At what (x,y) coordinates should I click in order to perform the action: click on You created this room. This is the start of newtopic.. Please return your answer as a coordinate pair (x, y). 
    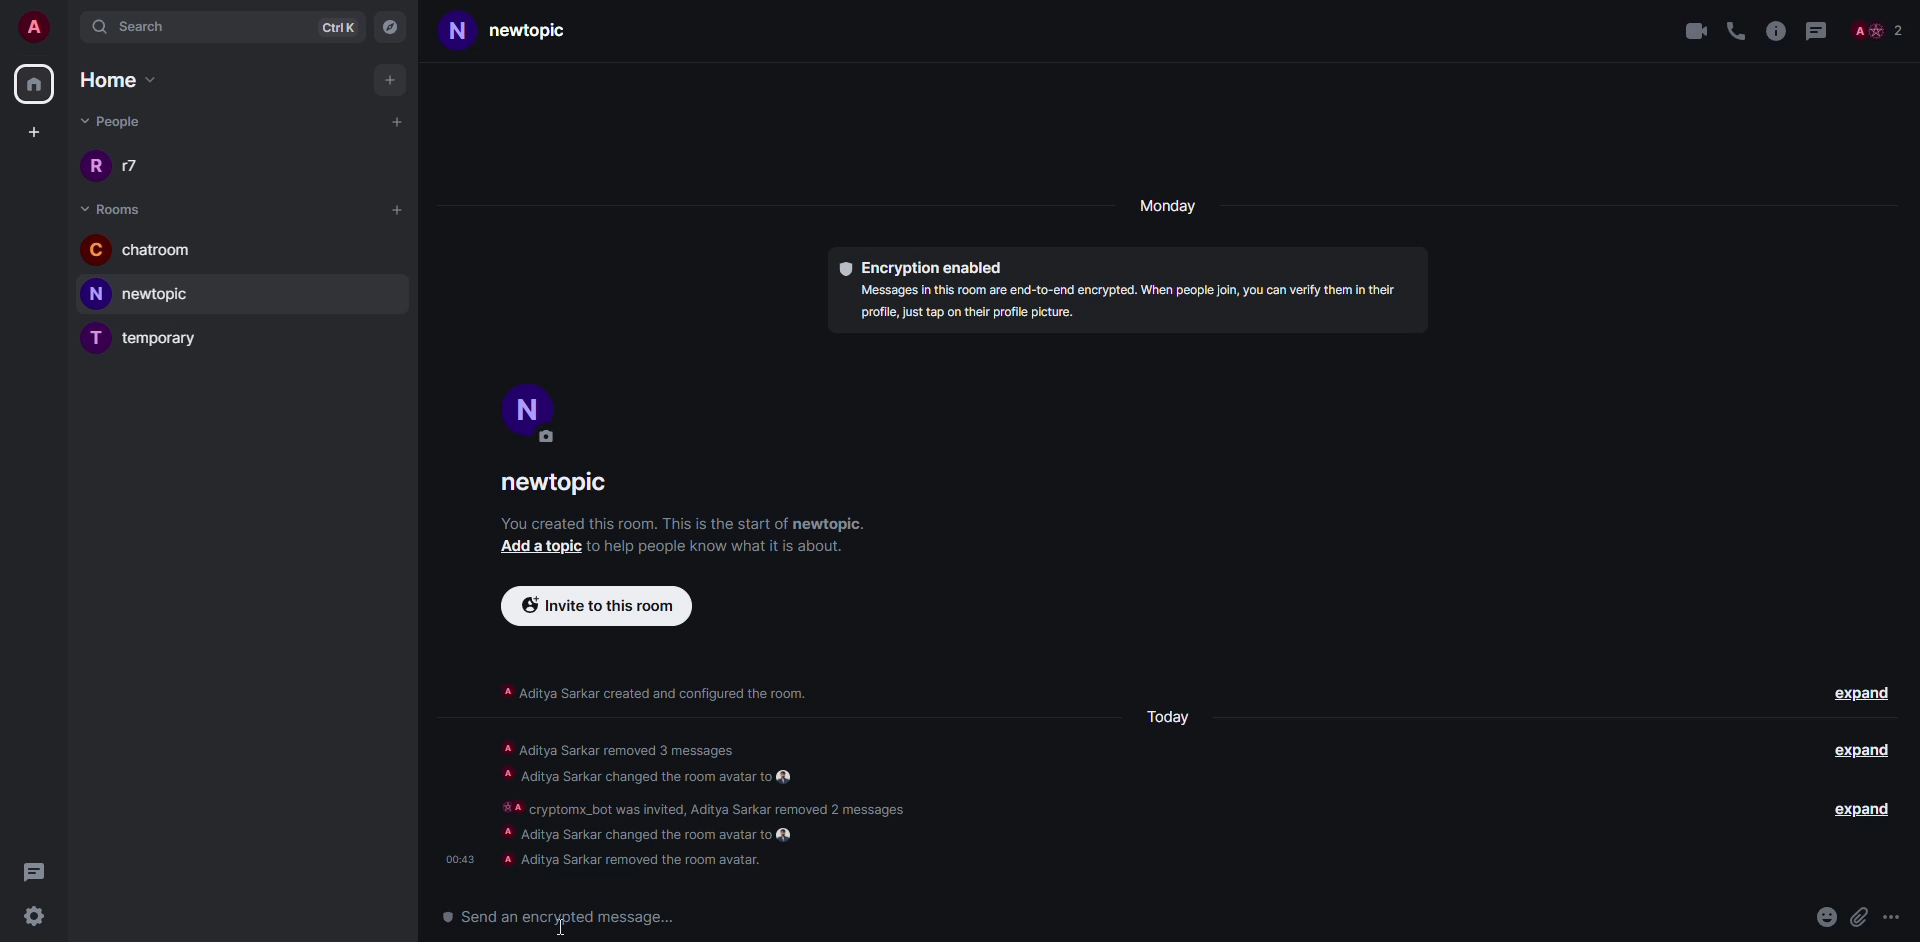
    Looking at the image, I should click on (687, 522).